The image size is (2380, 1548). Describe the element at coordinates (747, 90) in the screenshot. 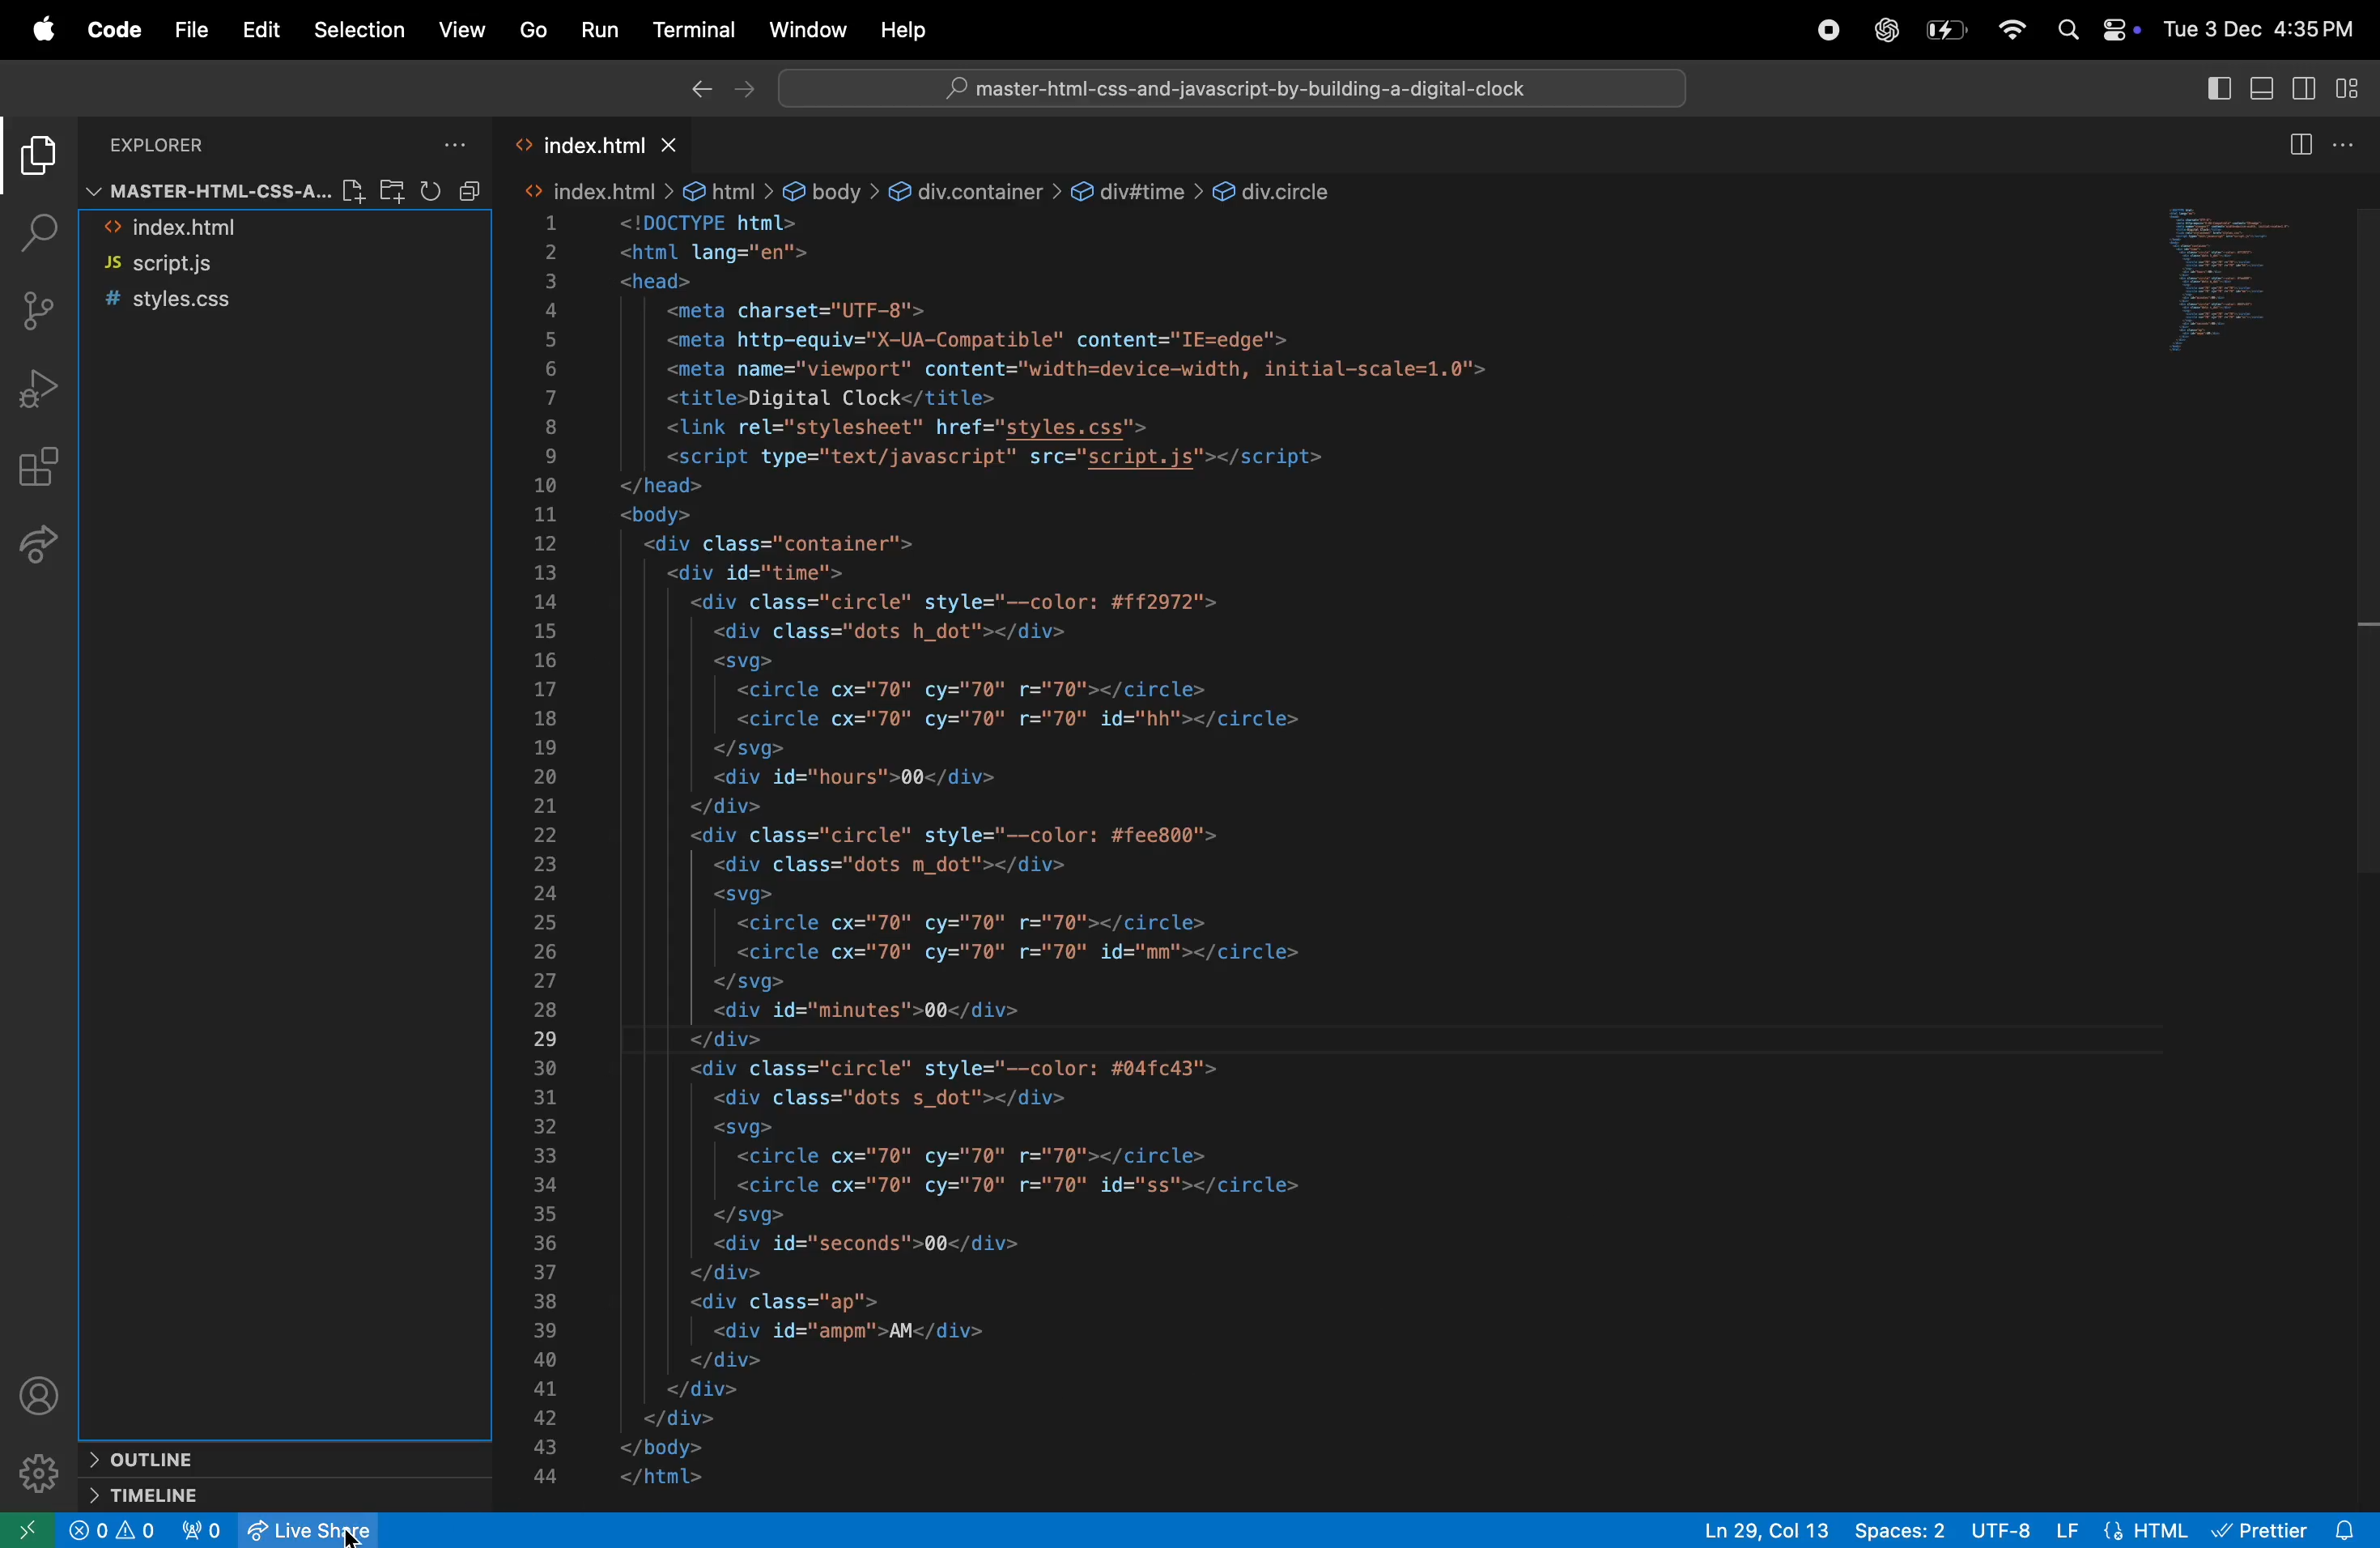

I see `forward` at that location.